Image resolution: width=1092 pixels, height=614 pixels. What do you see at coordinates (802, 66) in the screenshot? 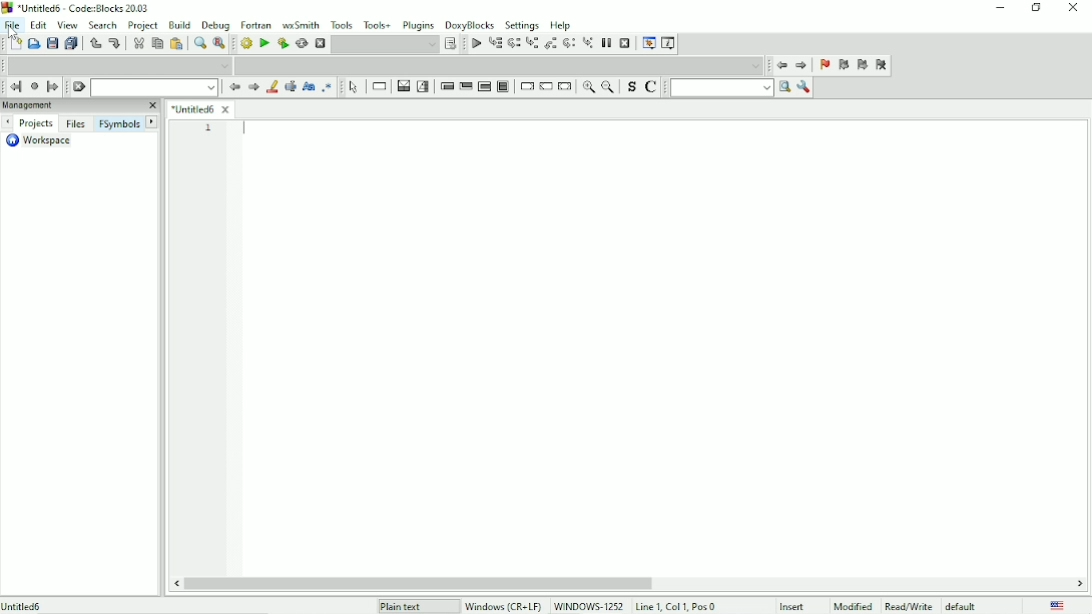
I see `Jump forward` at bounding box center [802, 66].